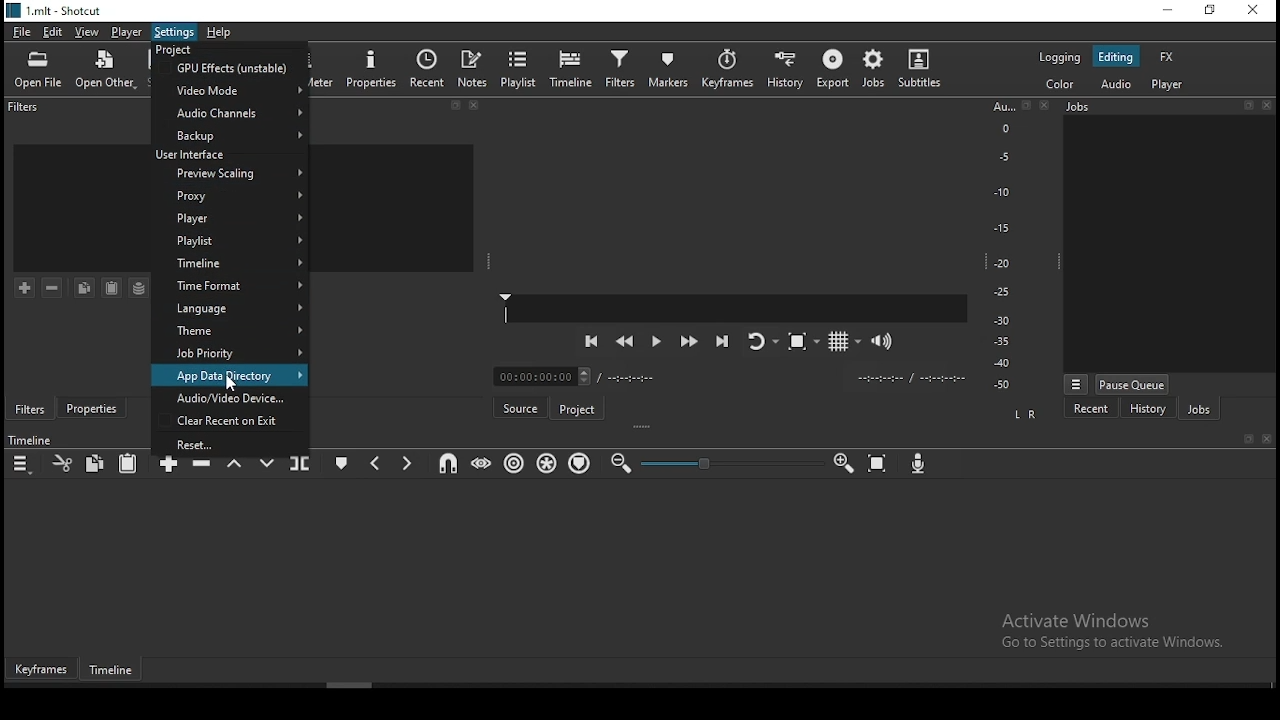 The height and width of the screenshot is (720, 1280). I want to click on snap, so click(450, 464).